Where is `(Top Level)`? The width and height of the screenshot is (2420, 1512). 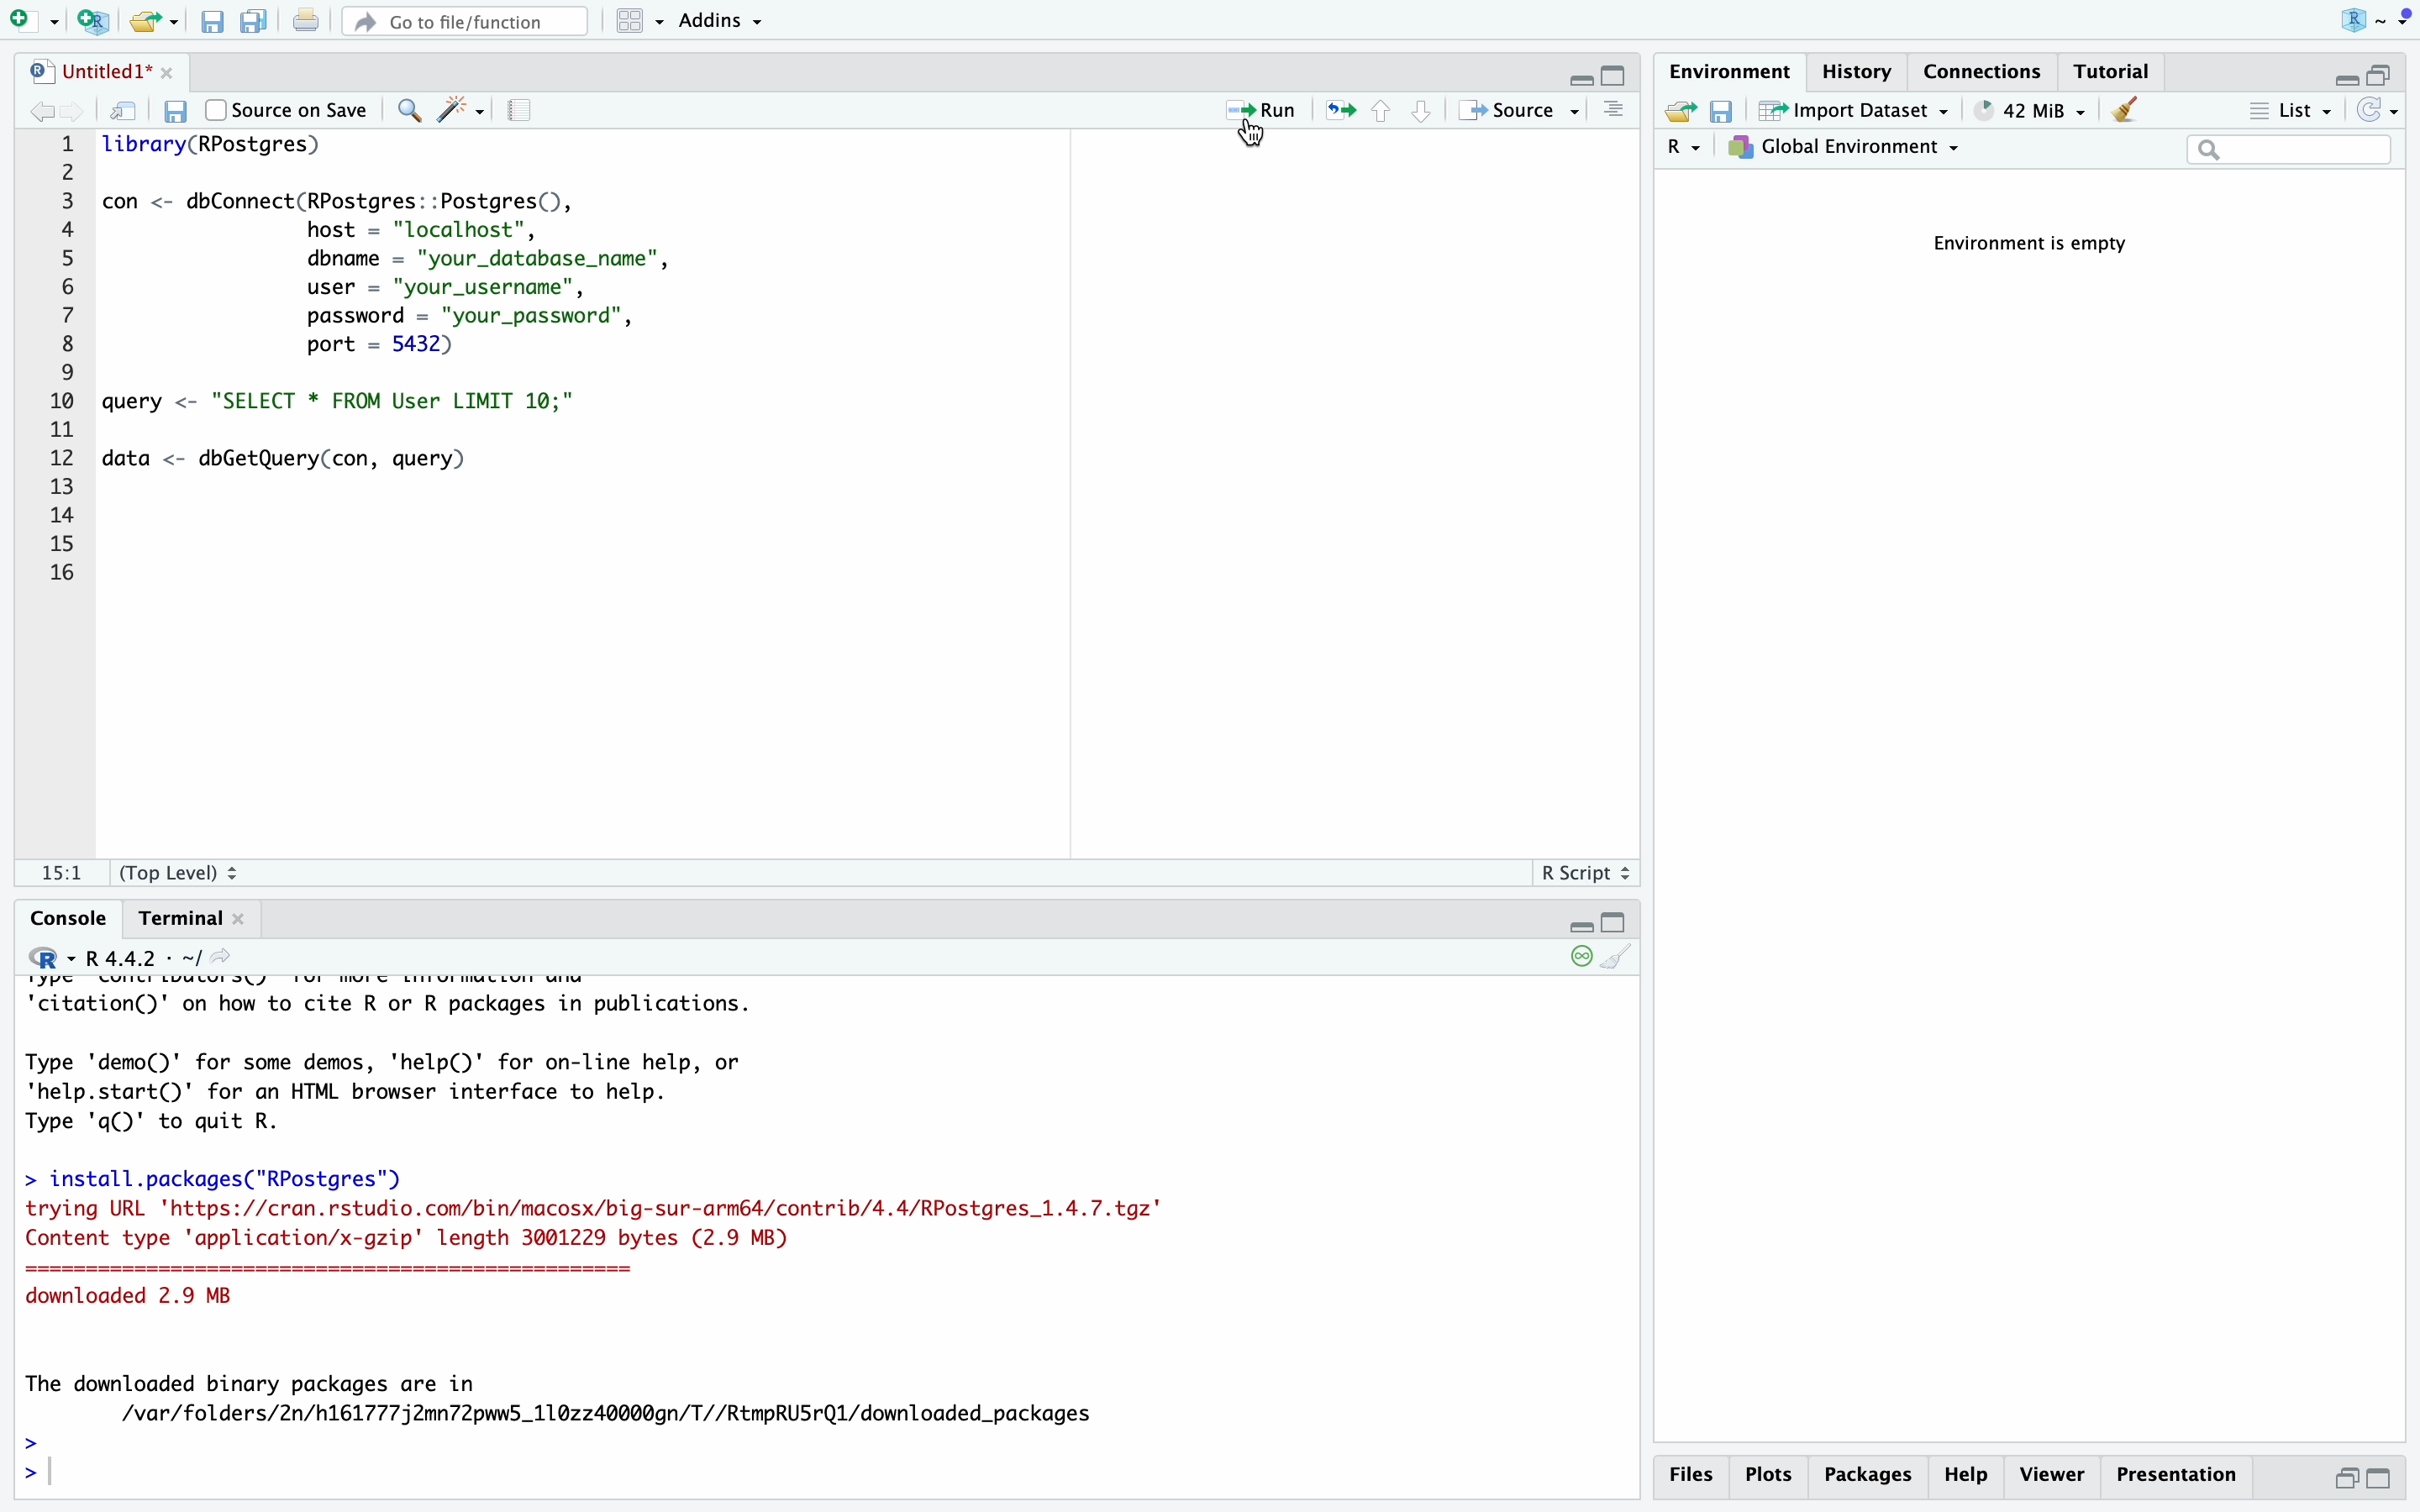 (Top Level) is located at coordinates (182, 873).